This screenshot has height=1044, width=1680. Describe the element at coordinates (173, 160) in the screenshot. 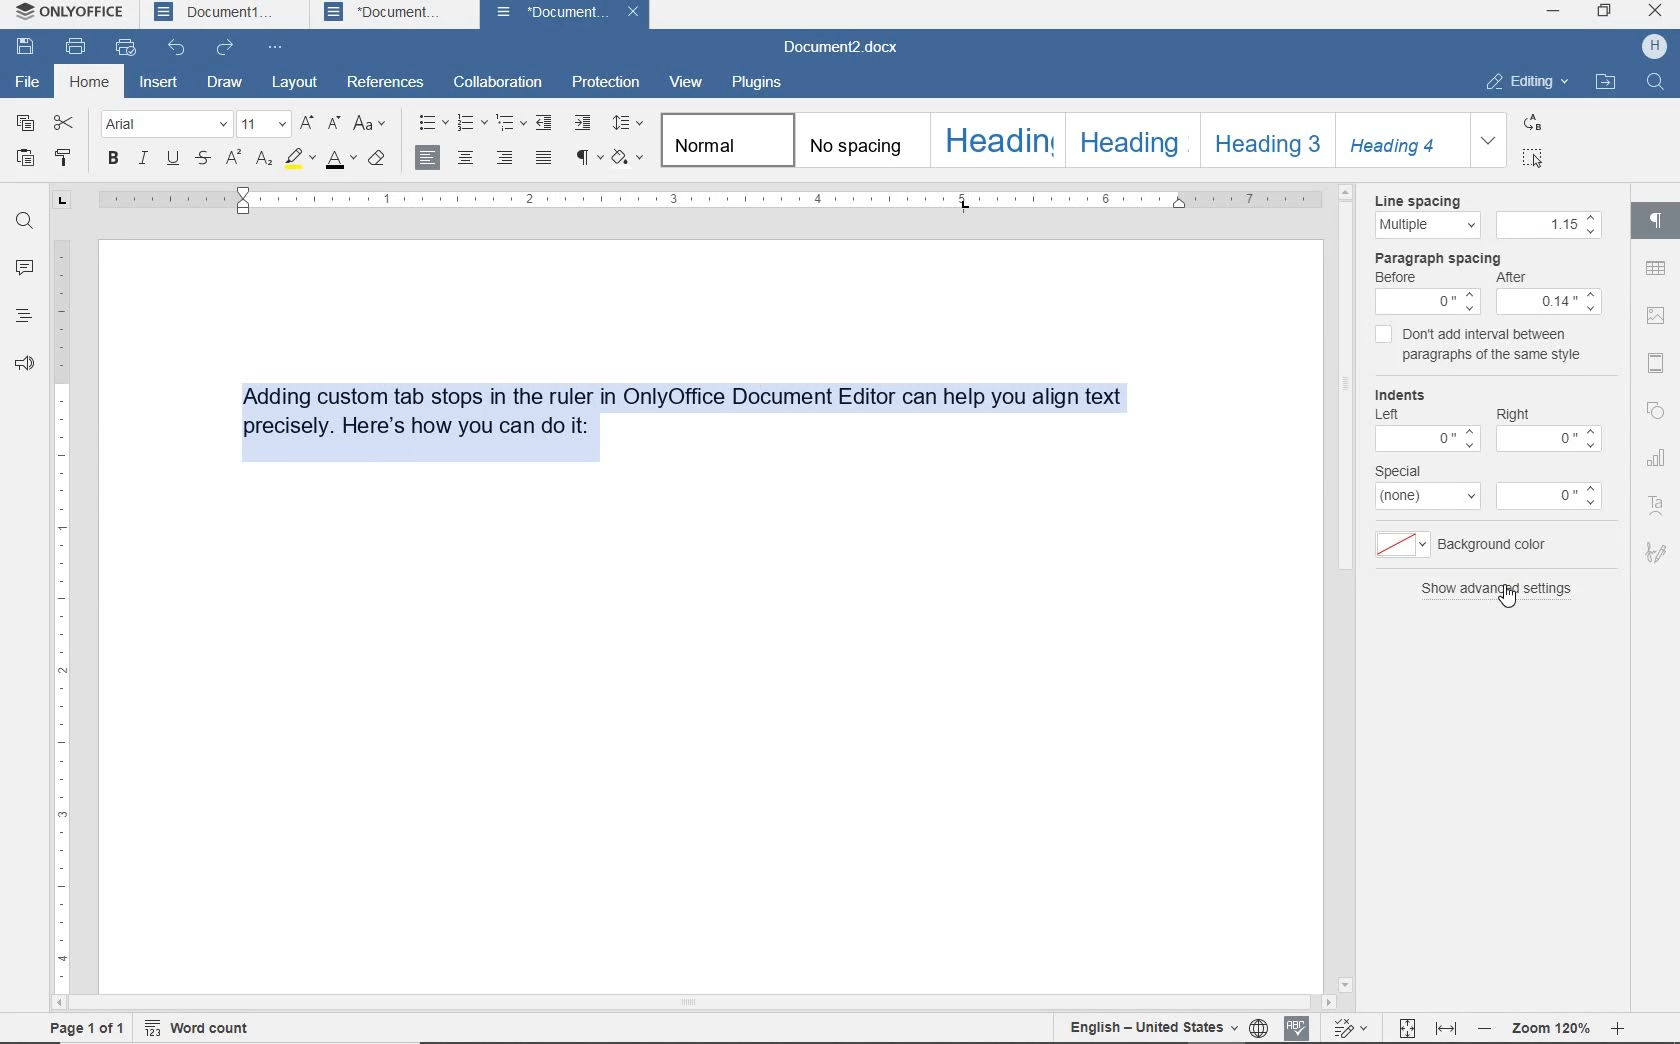

I see `underline` at that location.